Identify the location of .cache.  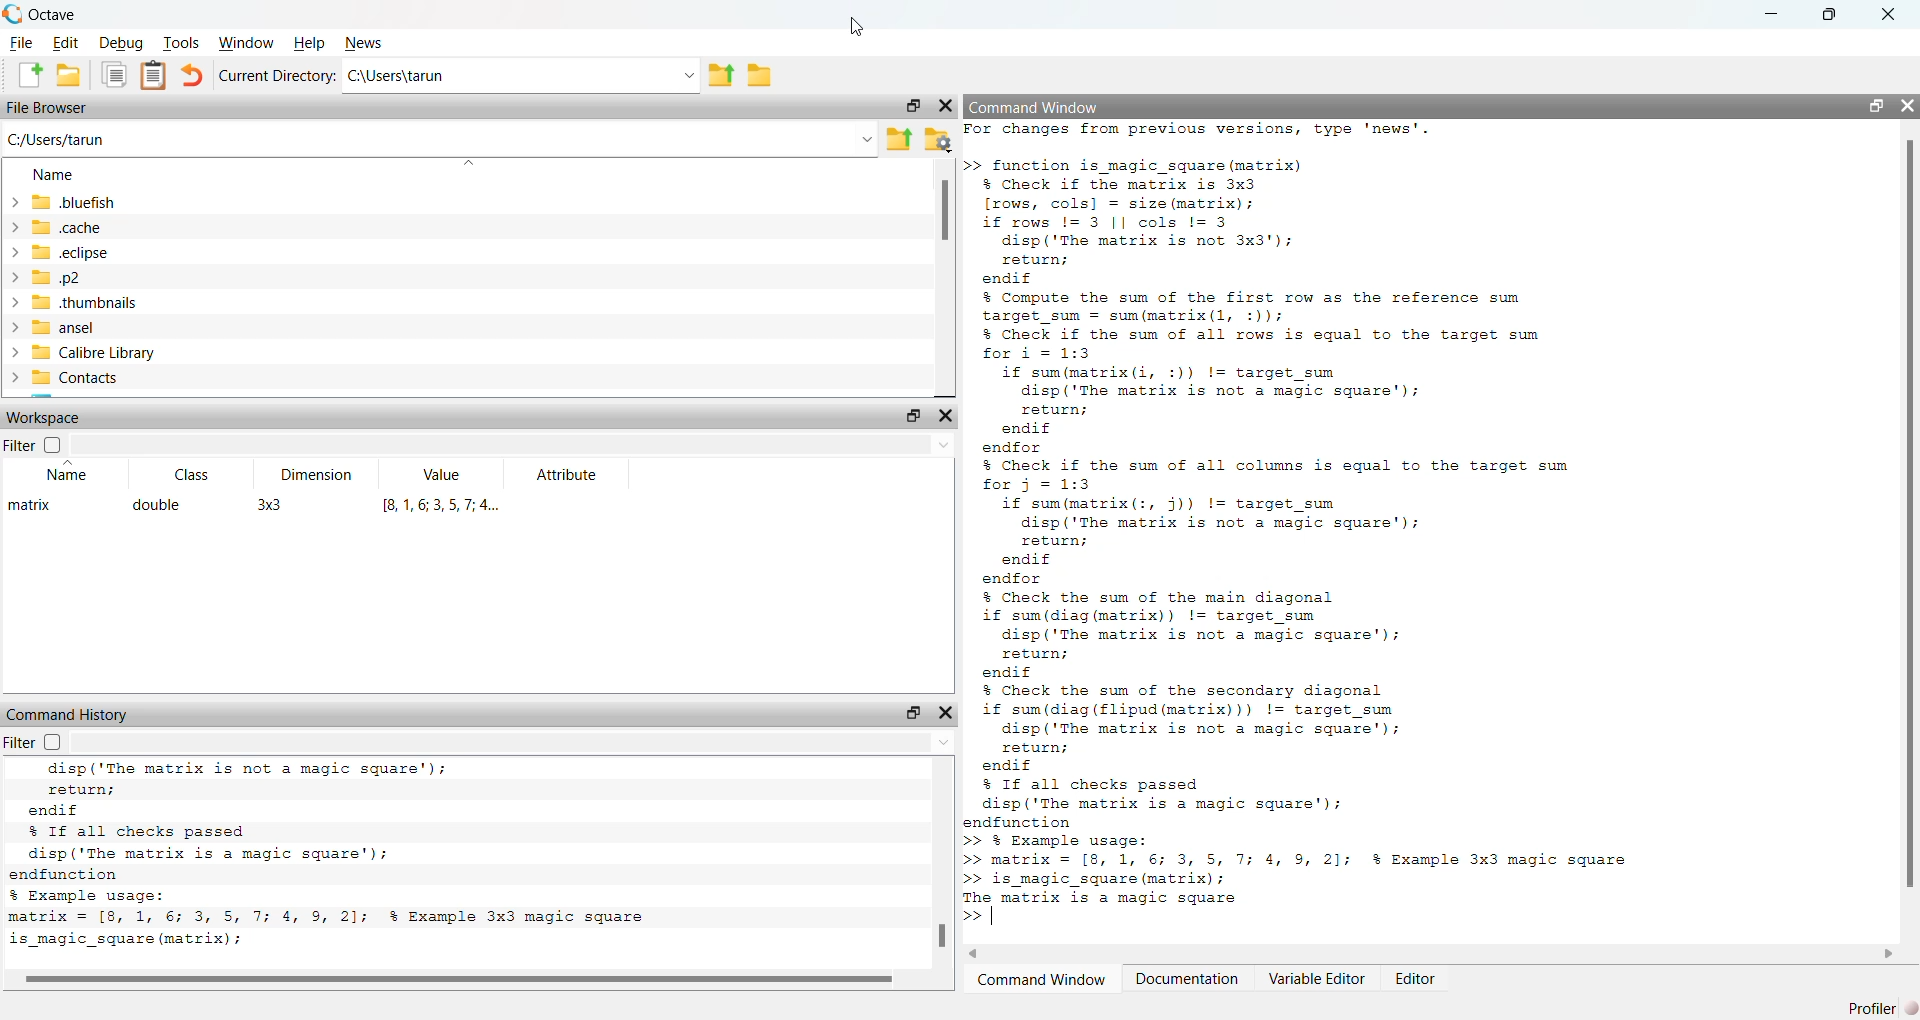
(54, 226).